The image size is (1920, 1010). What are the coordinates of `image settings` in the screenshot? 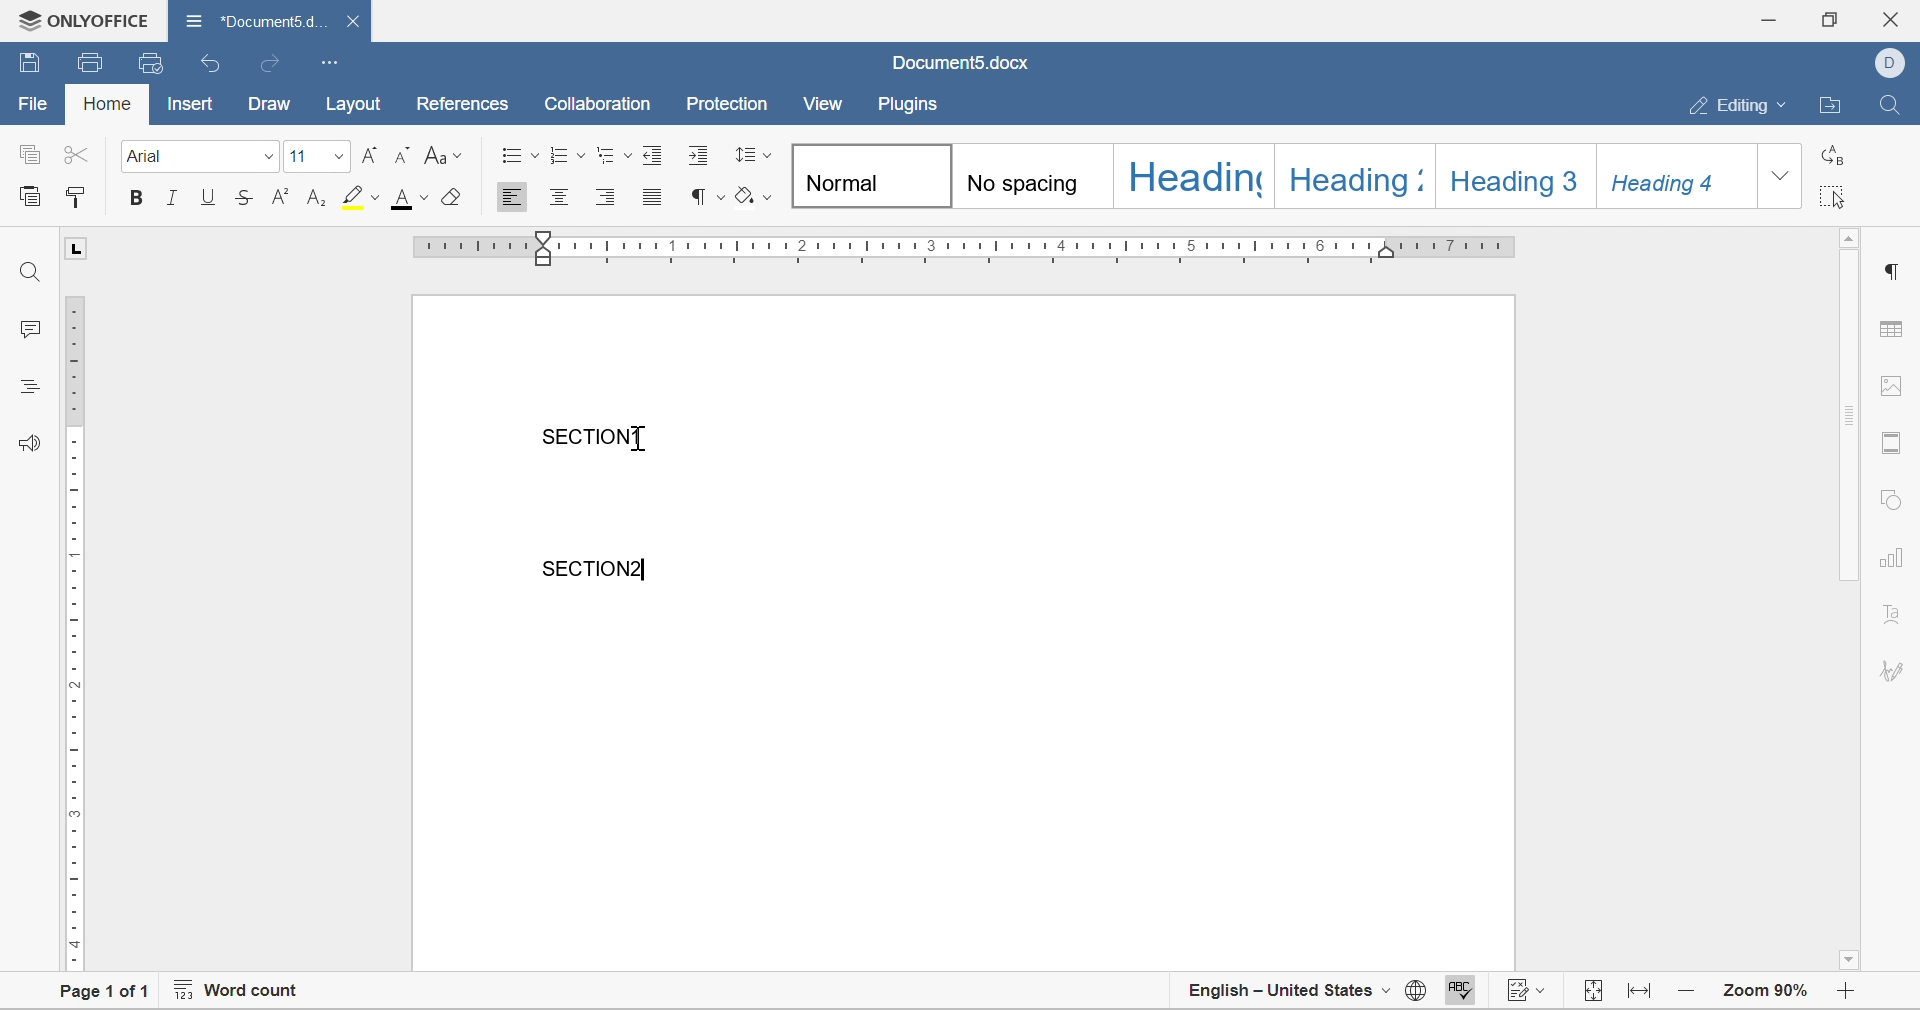 It's located at (1888, 385).